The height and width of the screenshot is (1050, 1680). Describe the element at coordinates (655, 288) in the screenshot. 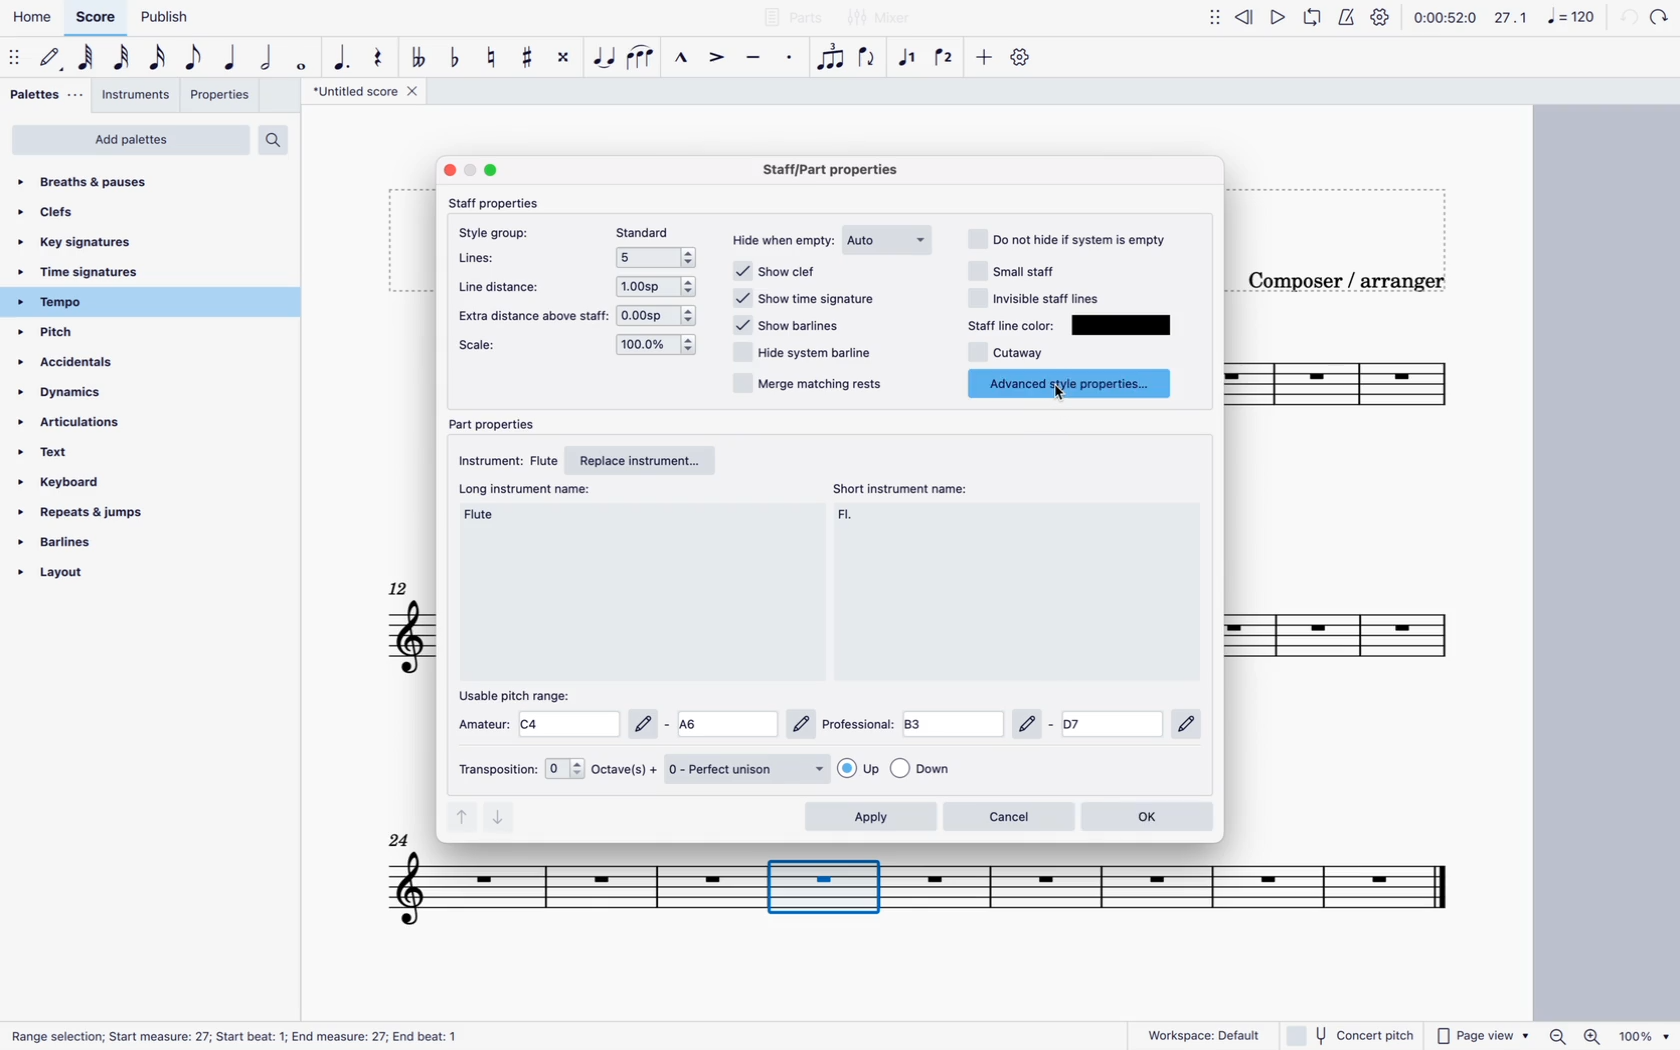

I see `options` at that location.